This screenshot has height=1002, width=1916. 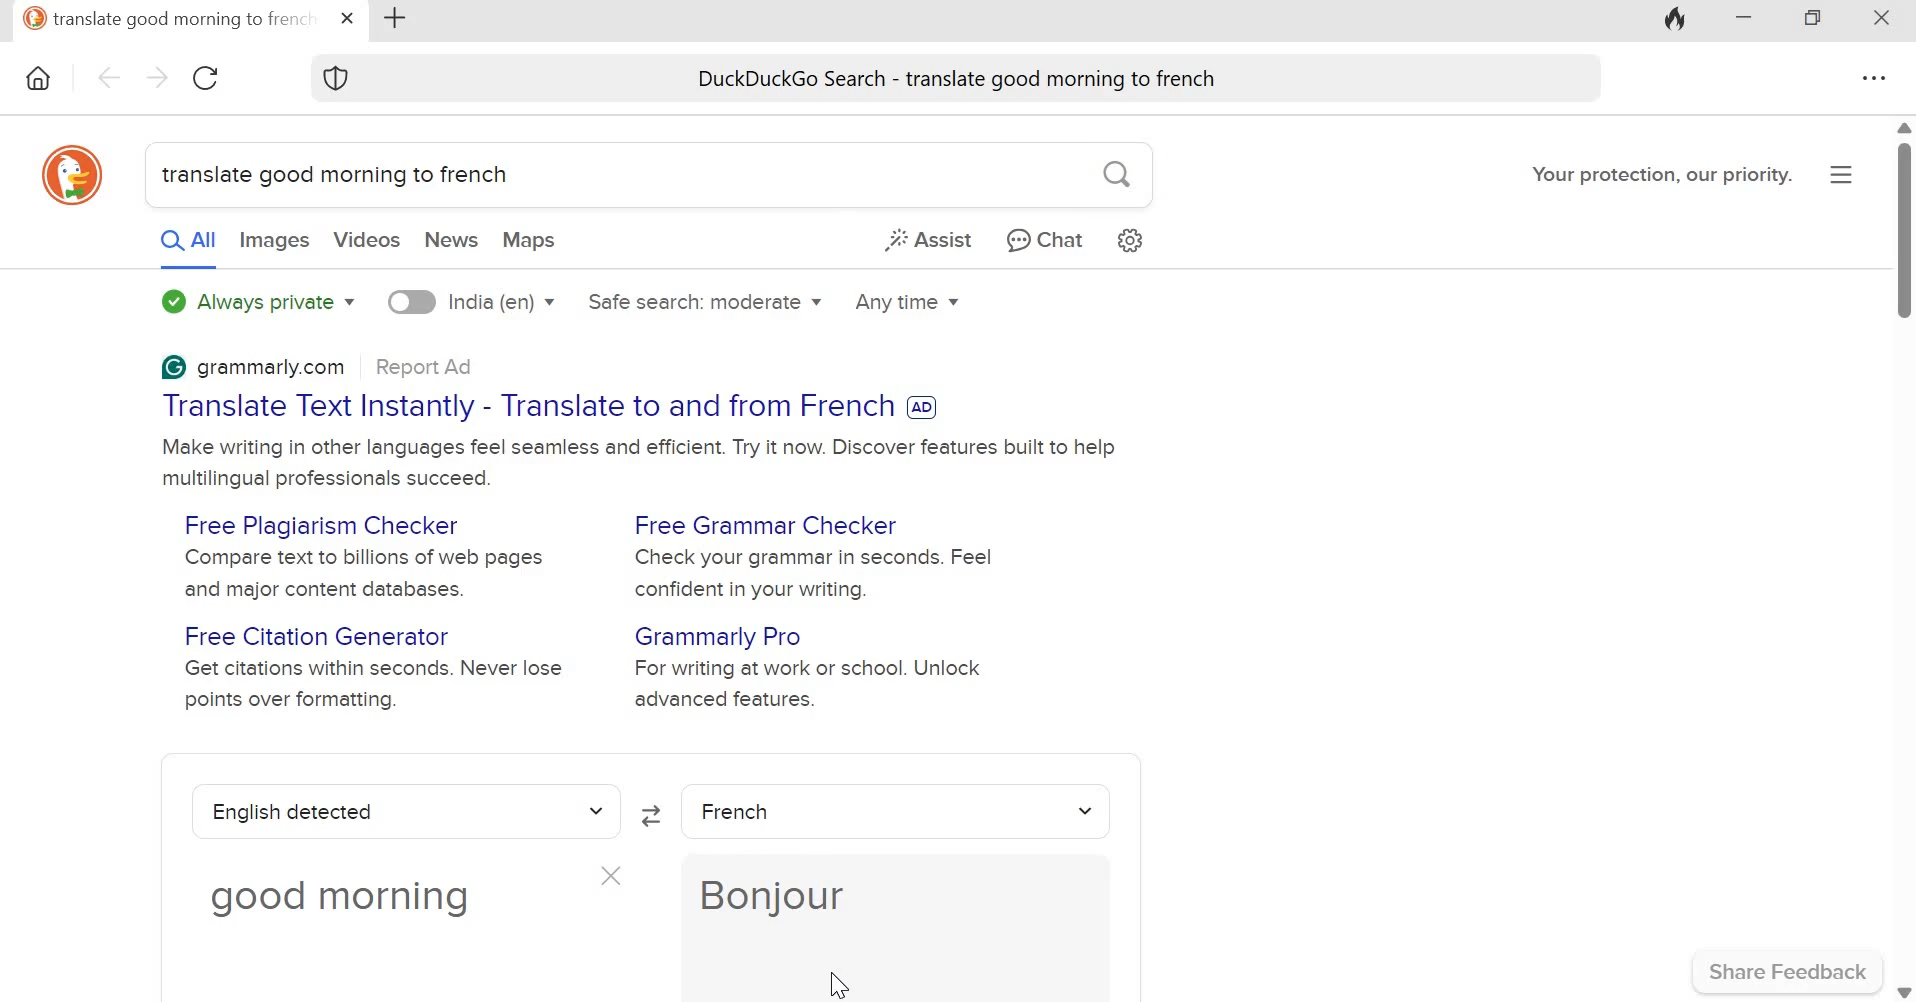 I want to click on India (en), so click(x=507, y=302).